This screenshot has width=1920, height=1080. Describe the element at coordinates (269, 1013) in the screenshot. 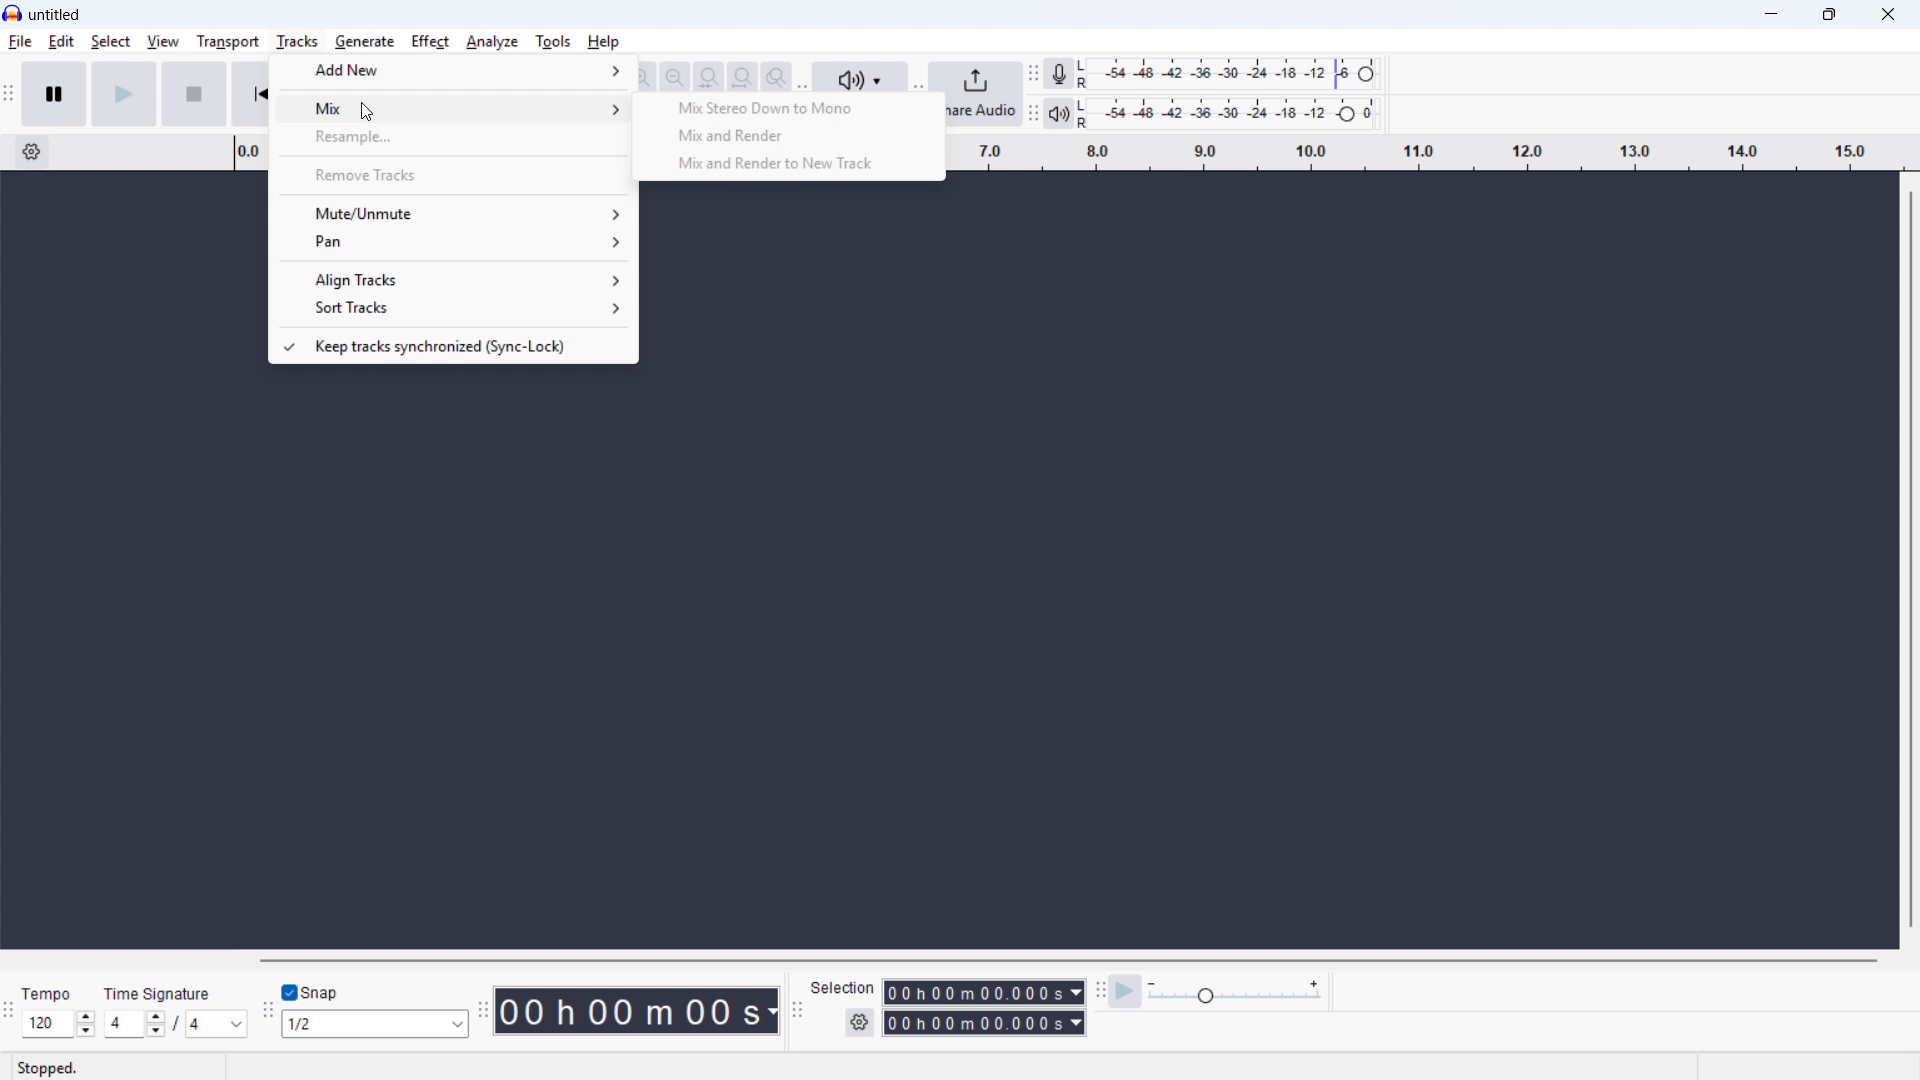

I see `Snapping toolbar` at that location.